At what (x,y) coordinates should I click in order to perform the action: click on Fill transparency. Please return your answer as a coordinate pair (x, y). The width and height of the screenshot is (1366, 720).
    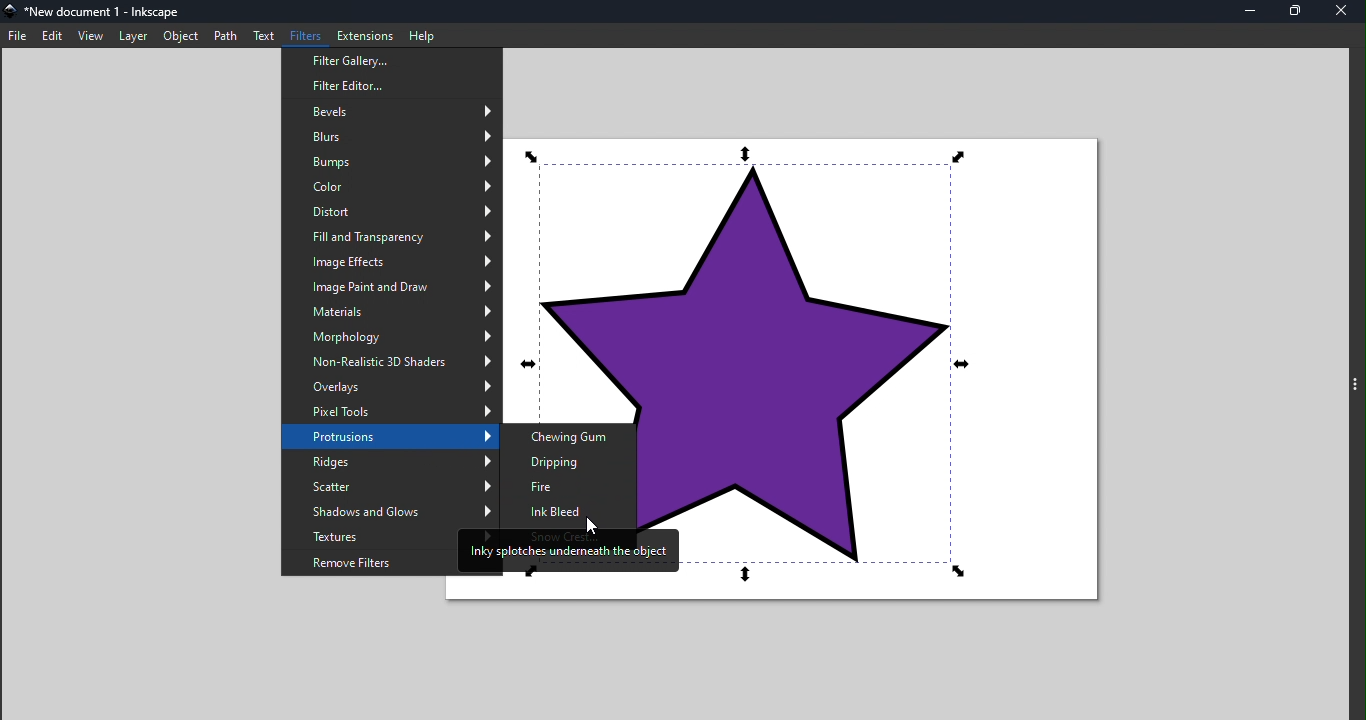
    Looking at the image, I should click on (393, 238).